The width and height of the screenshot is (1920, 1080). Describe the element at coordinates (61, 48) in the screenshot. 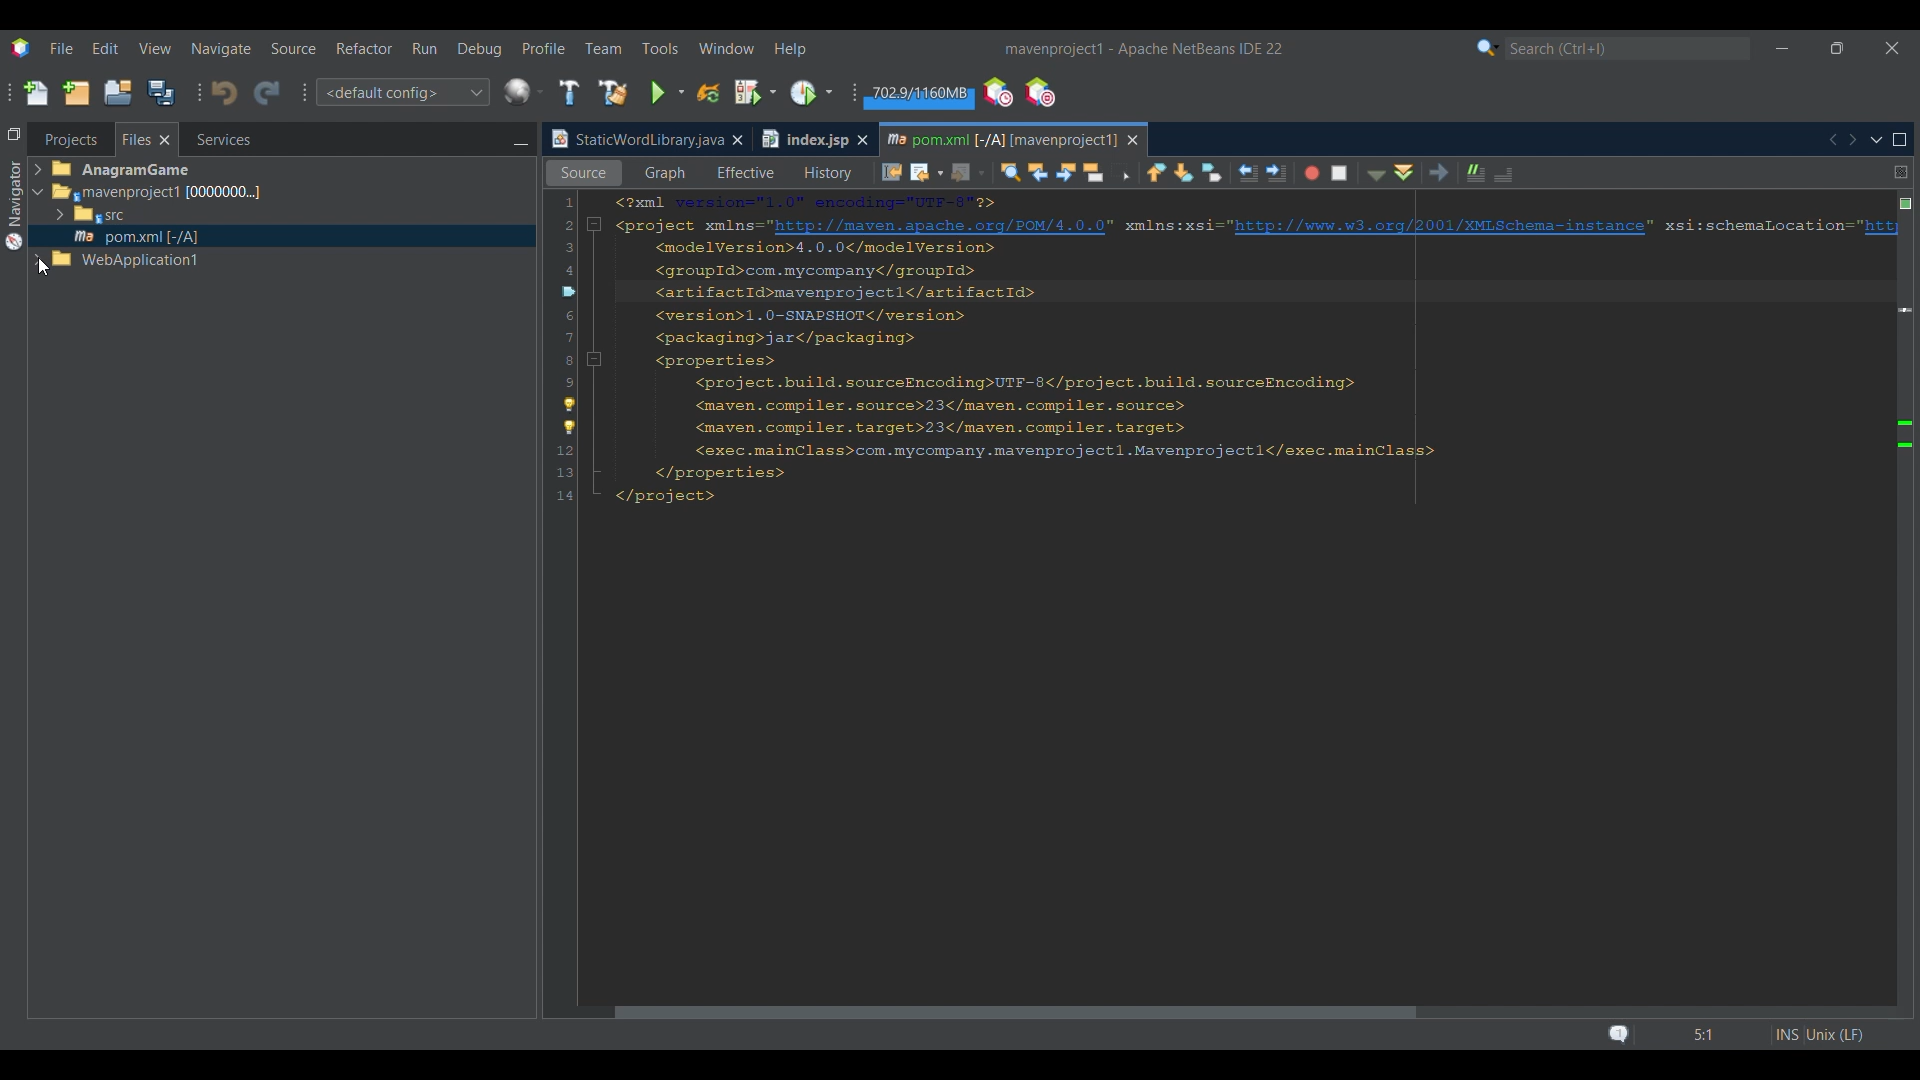

I see `File menu` at that location.